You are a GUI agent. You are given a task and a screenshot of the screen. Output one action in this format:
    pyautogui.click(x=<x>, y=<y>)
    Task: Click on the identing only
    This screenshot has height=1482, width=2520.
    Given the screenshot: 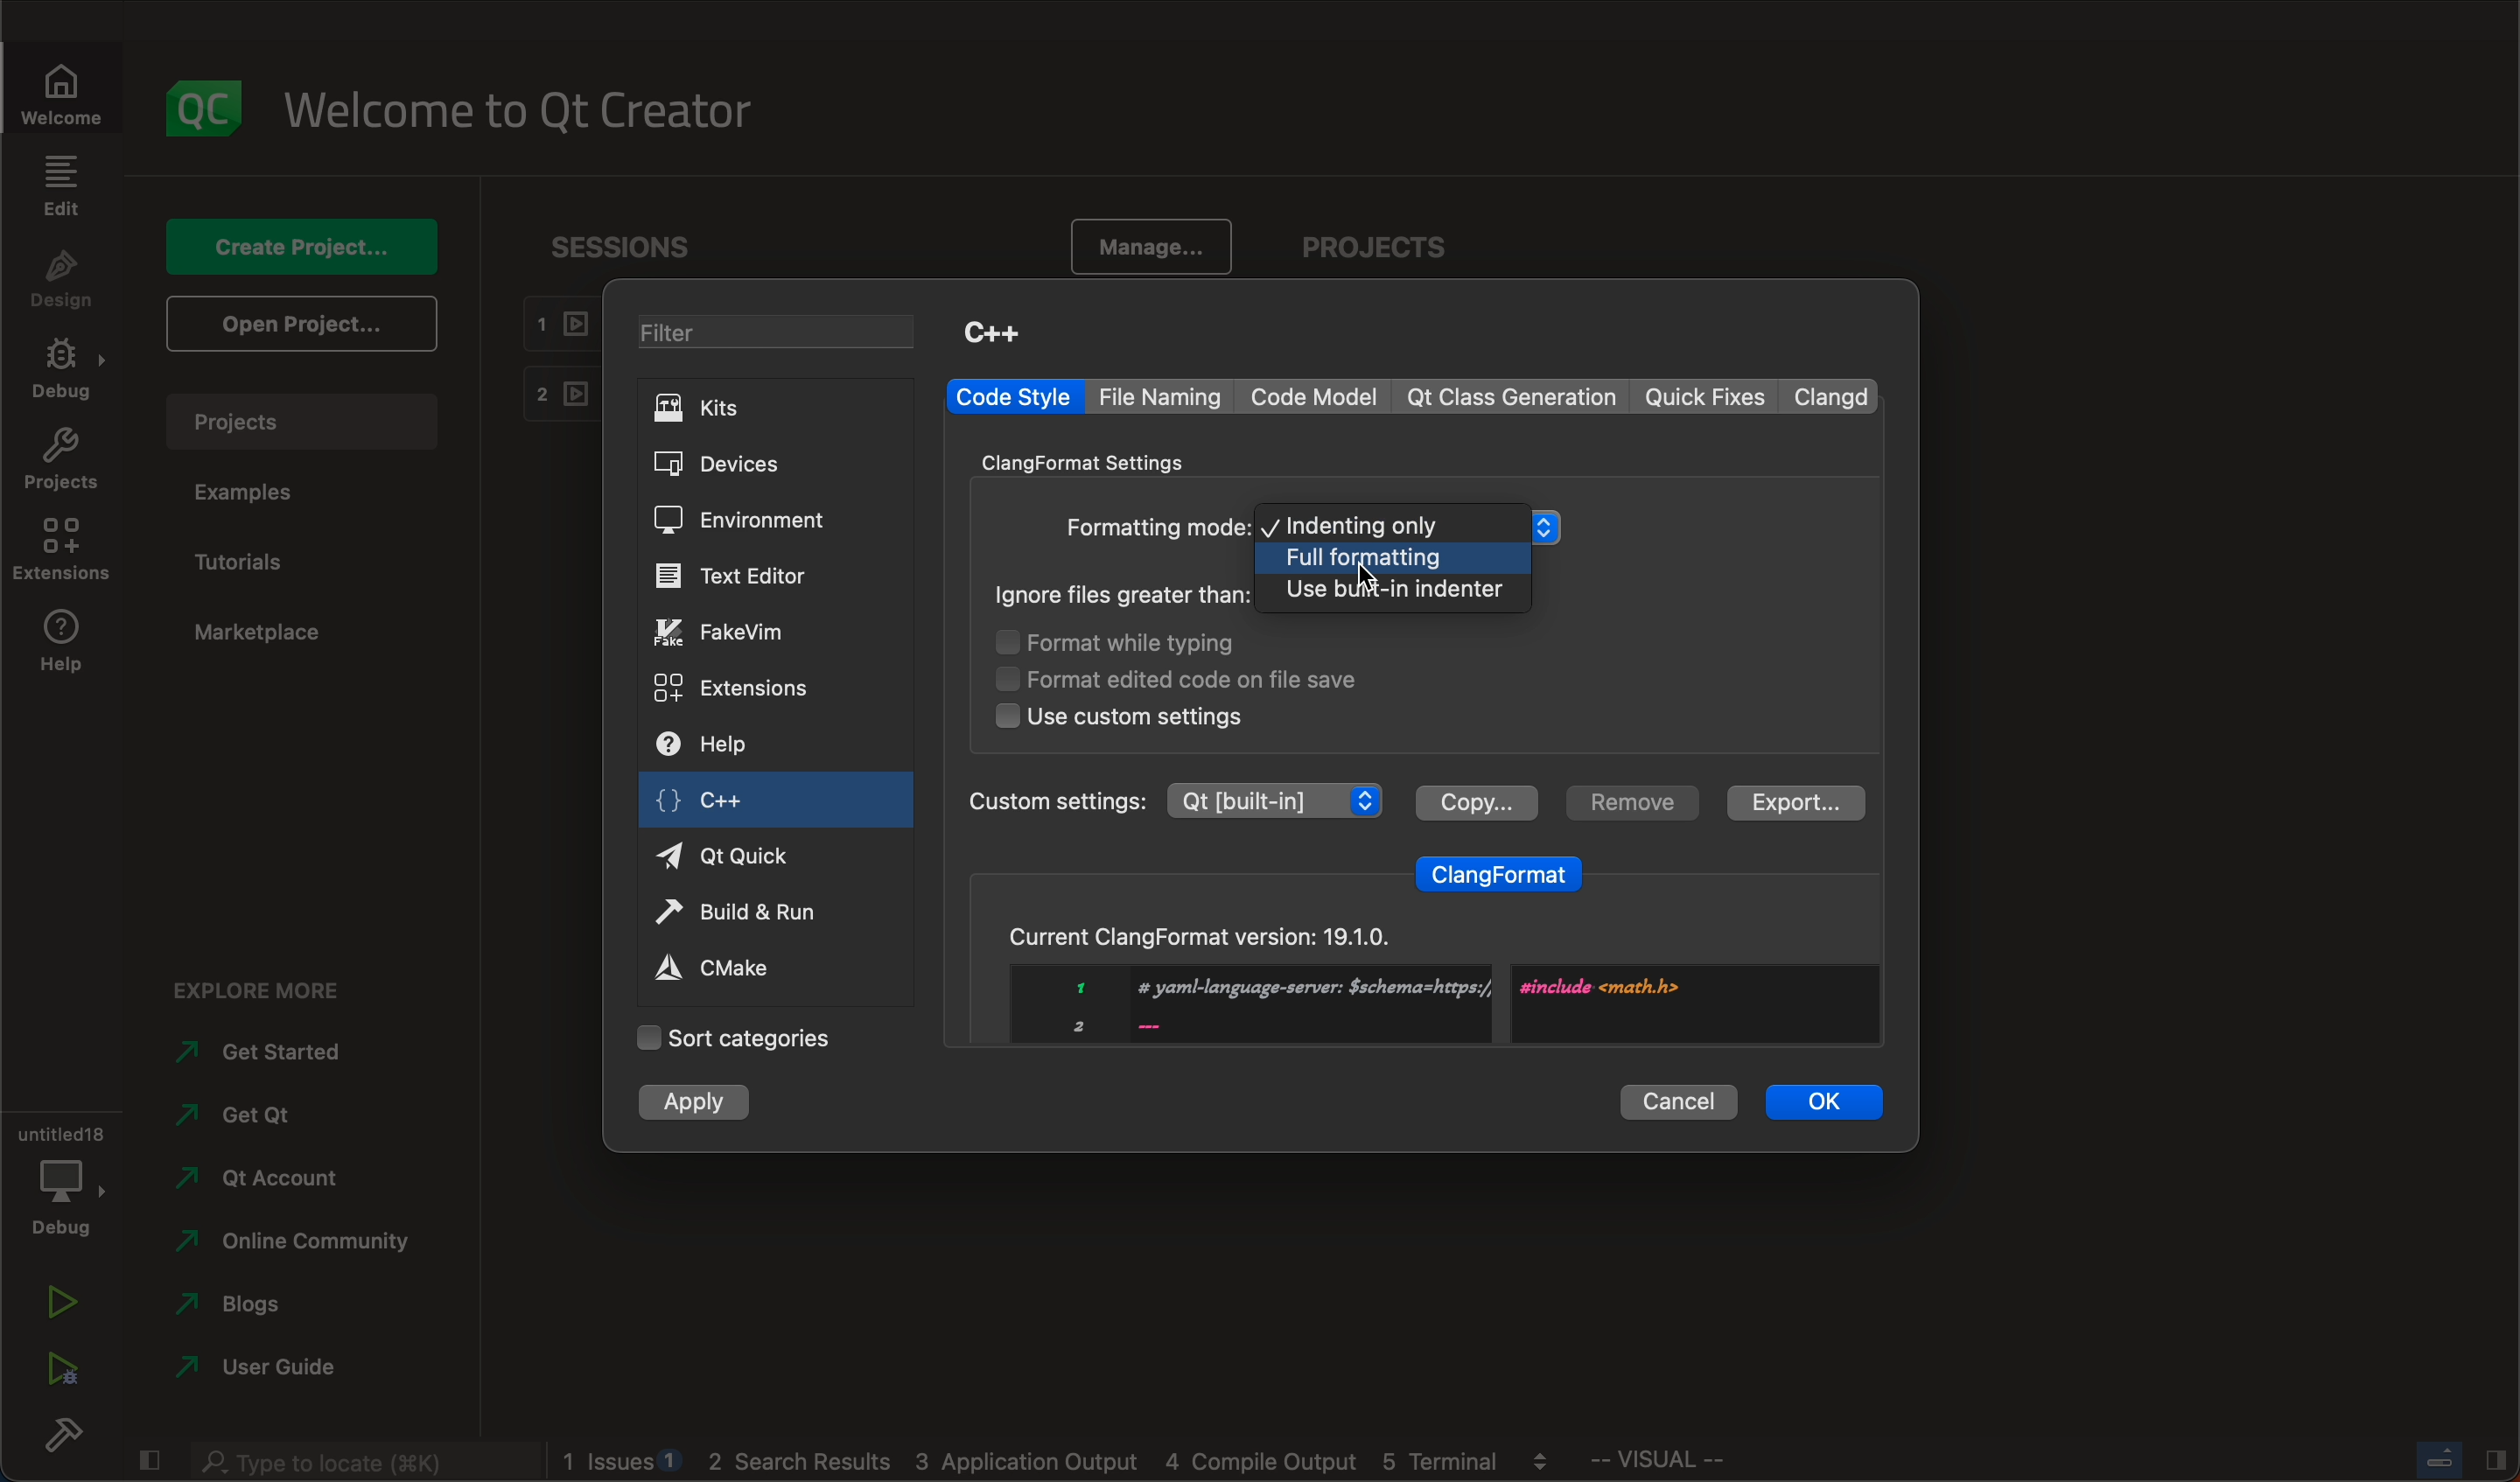 What is the action you would take?
    pyautogui.click(x=1413, y=525)
    